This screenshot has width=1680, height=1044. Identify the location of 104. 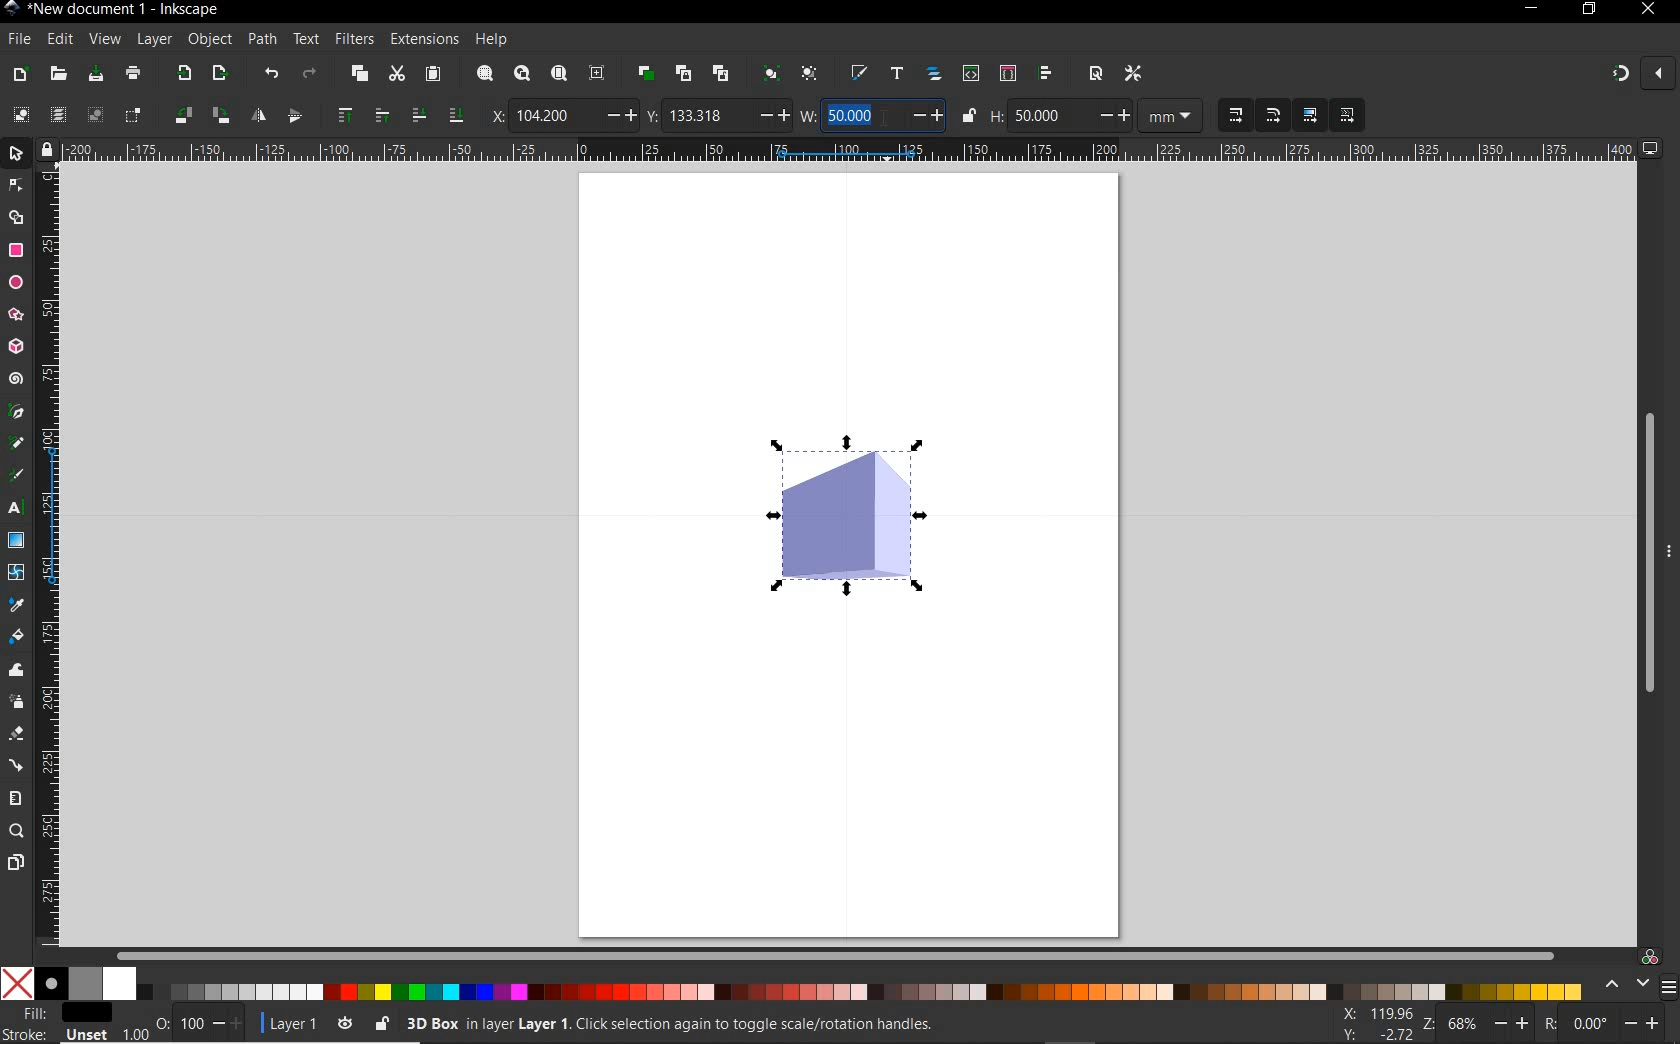
(555, 116).